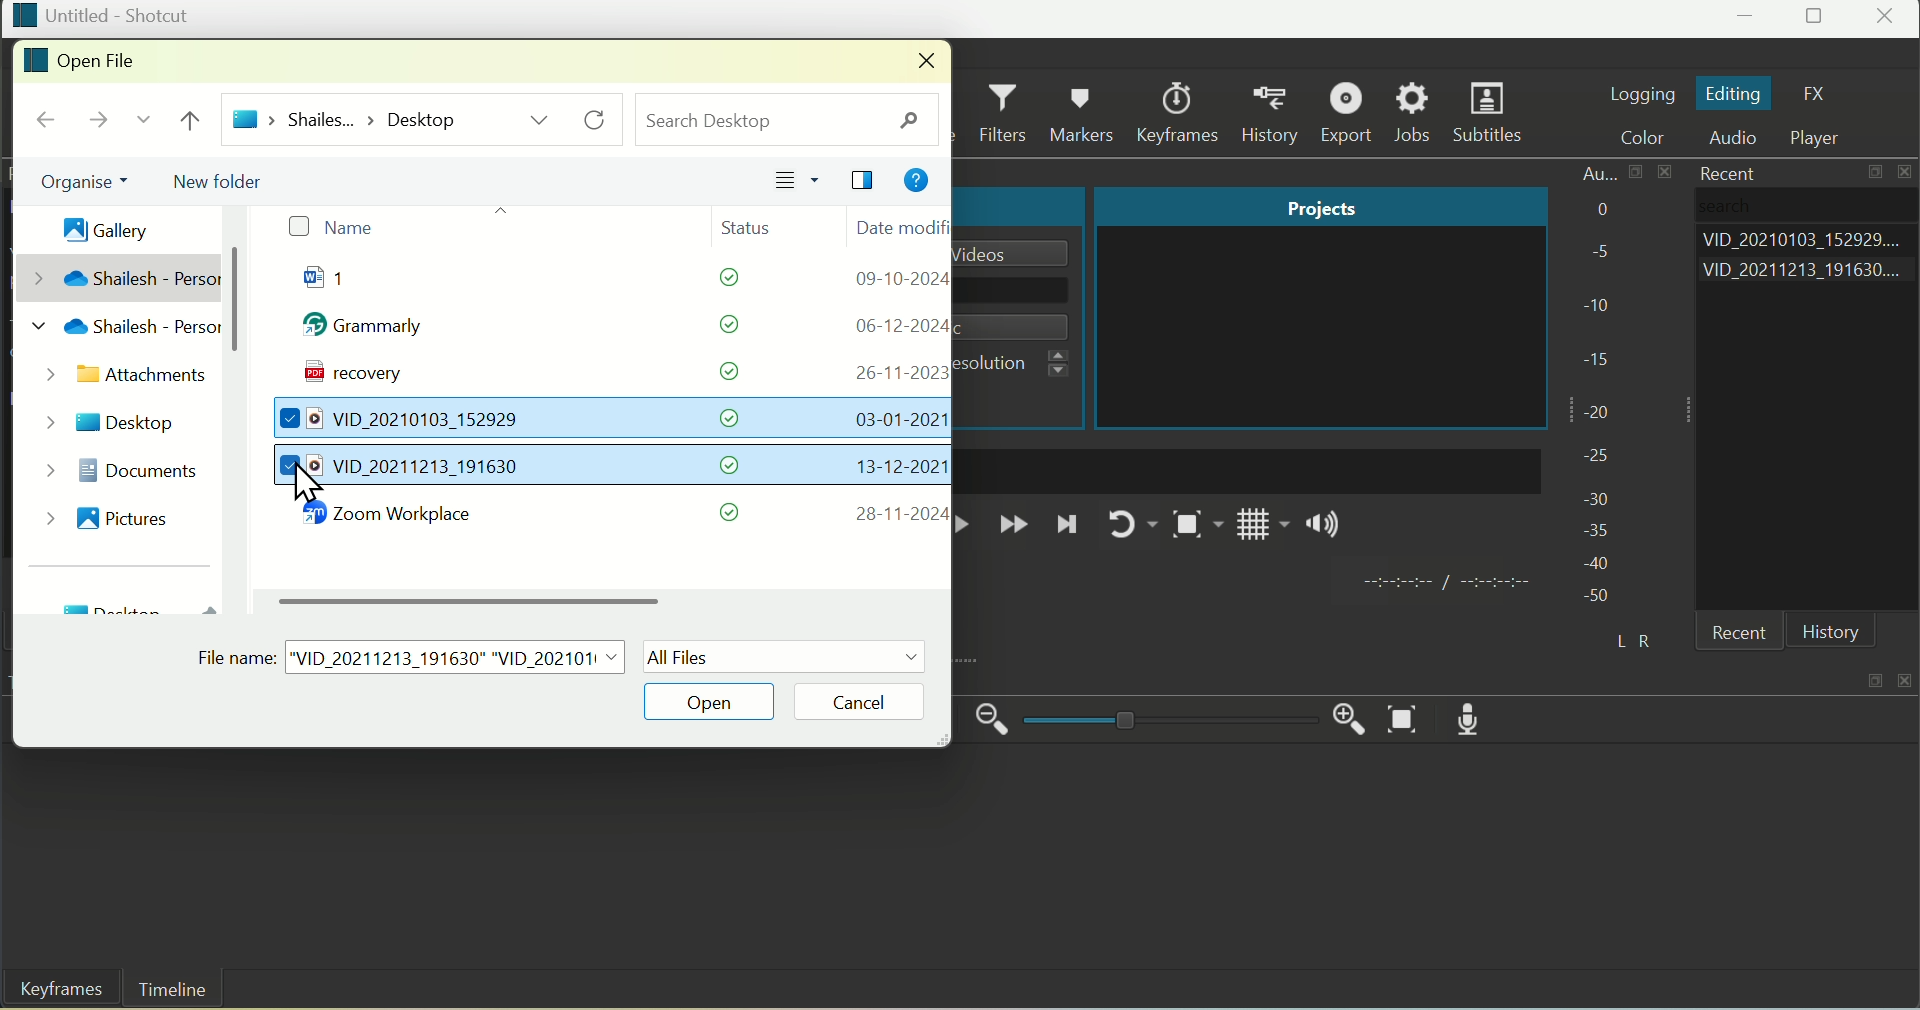  Describe the element at coordinates (373, 330) in the screenshot. I see `Grammarly` at that location.